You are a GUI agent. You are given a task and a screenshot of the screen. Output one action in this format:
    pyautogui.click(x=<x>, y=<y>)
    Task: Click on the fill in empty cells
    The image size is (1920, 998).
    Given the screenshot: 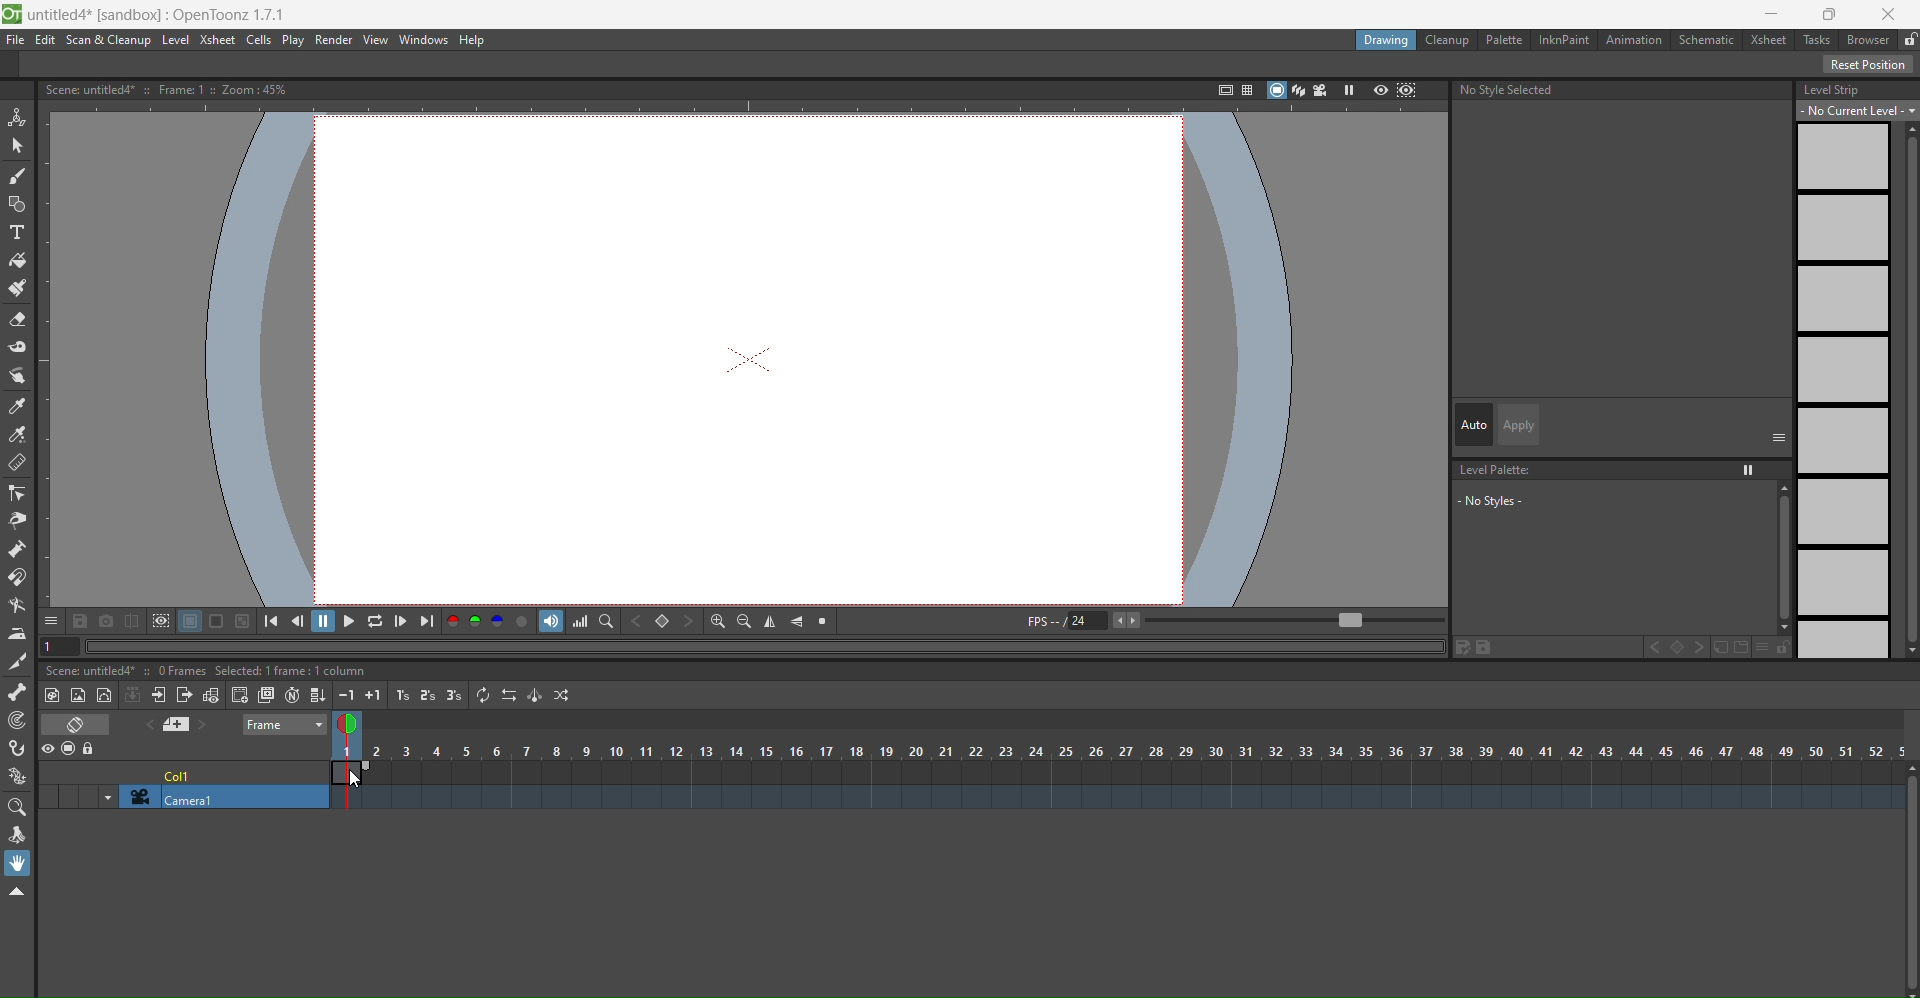 What is the action you would take?
    pyautogui.click(x=317, y=693)
    